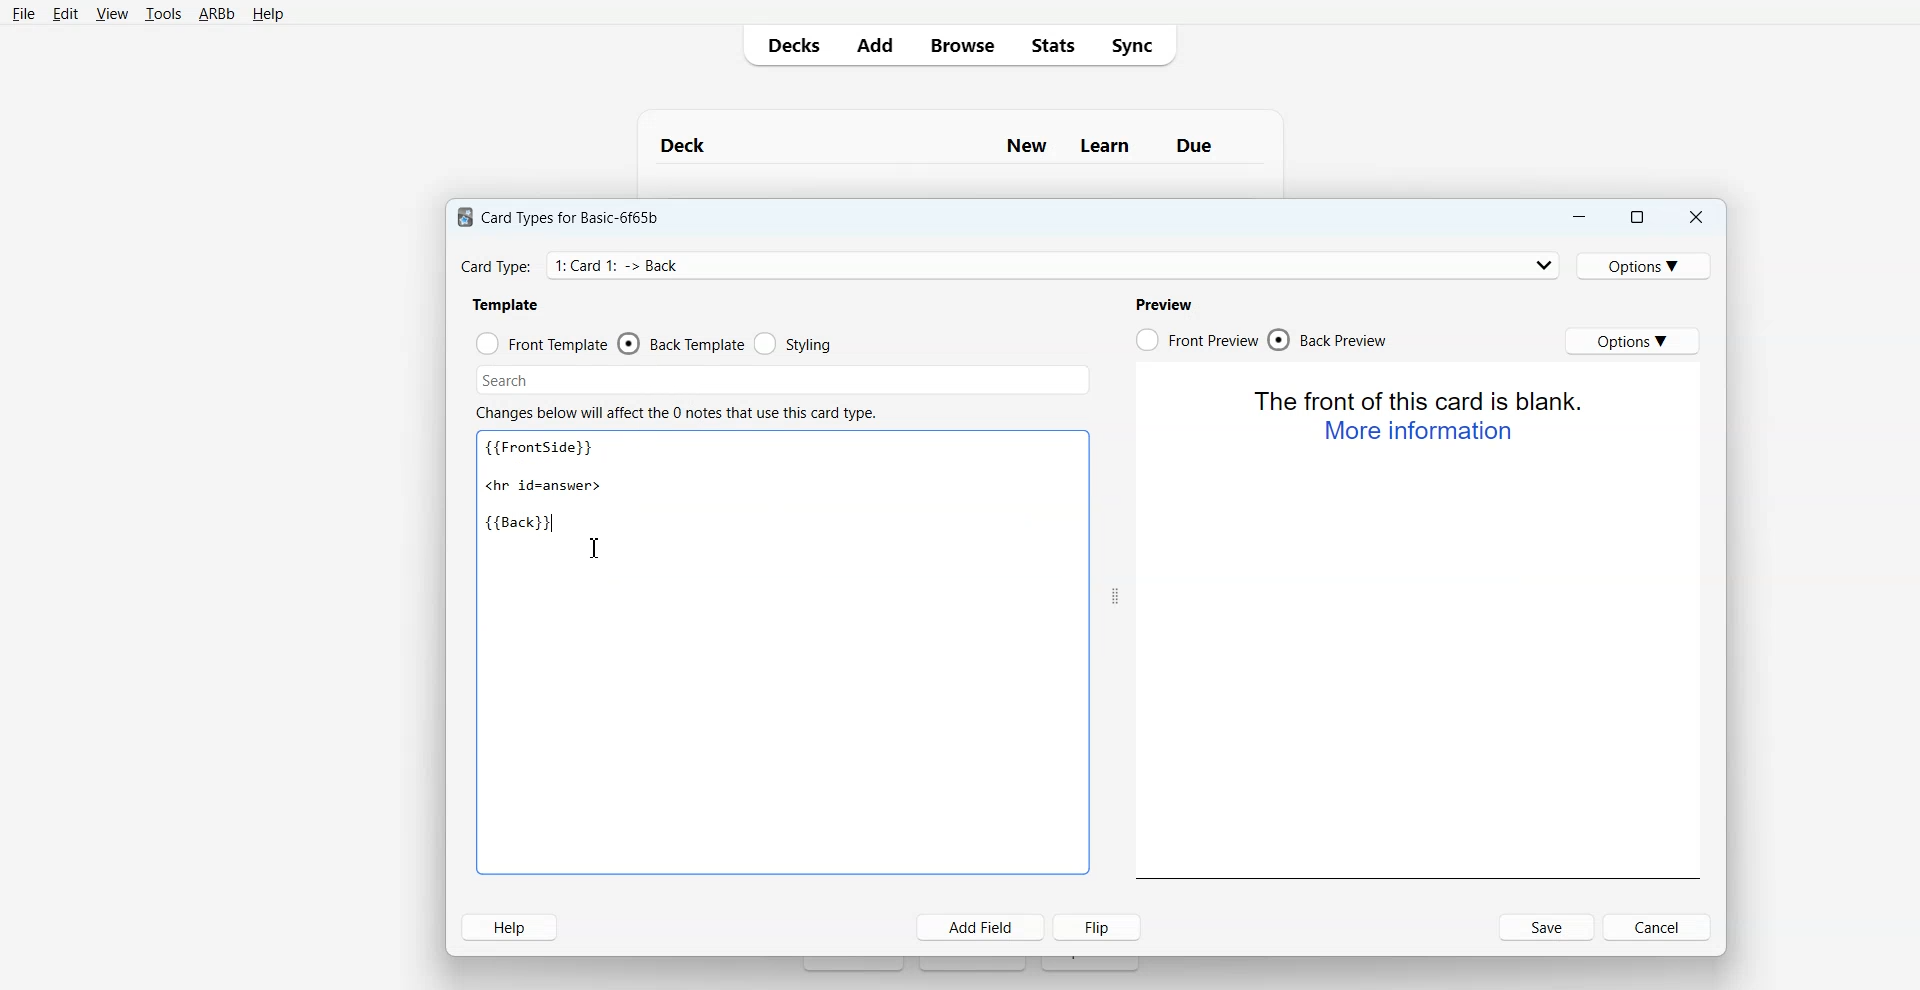  What do you see at coordinates (1331, 340) in the screenshot?
I see `Back Preview` at bounding box center [1331, 340].